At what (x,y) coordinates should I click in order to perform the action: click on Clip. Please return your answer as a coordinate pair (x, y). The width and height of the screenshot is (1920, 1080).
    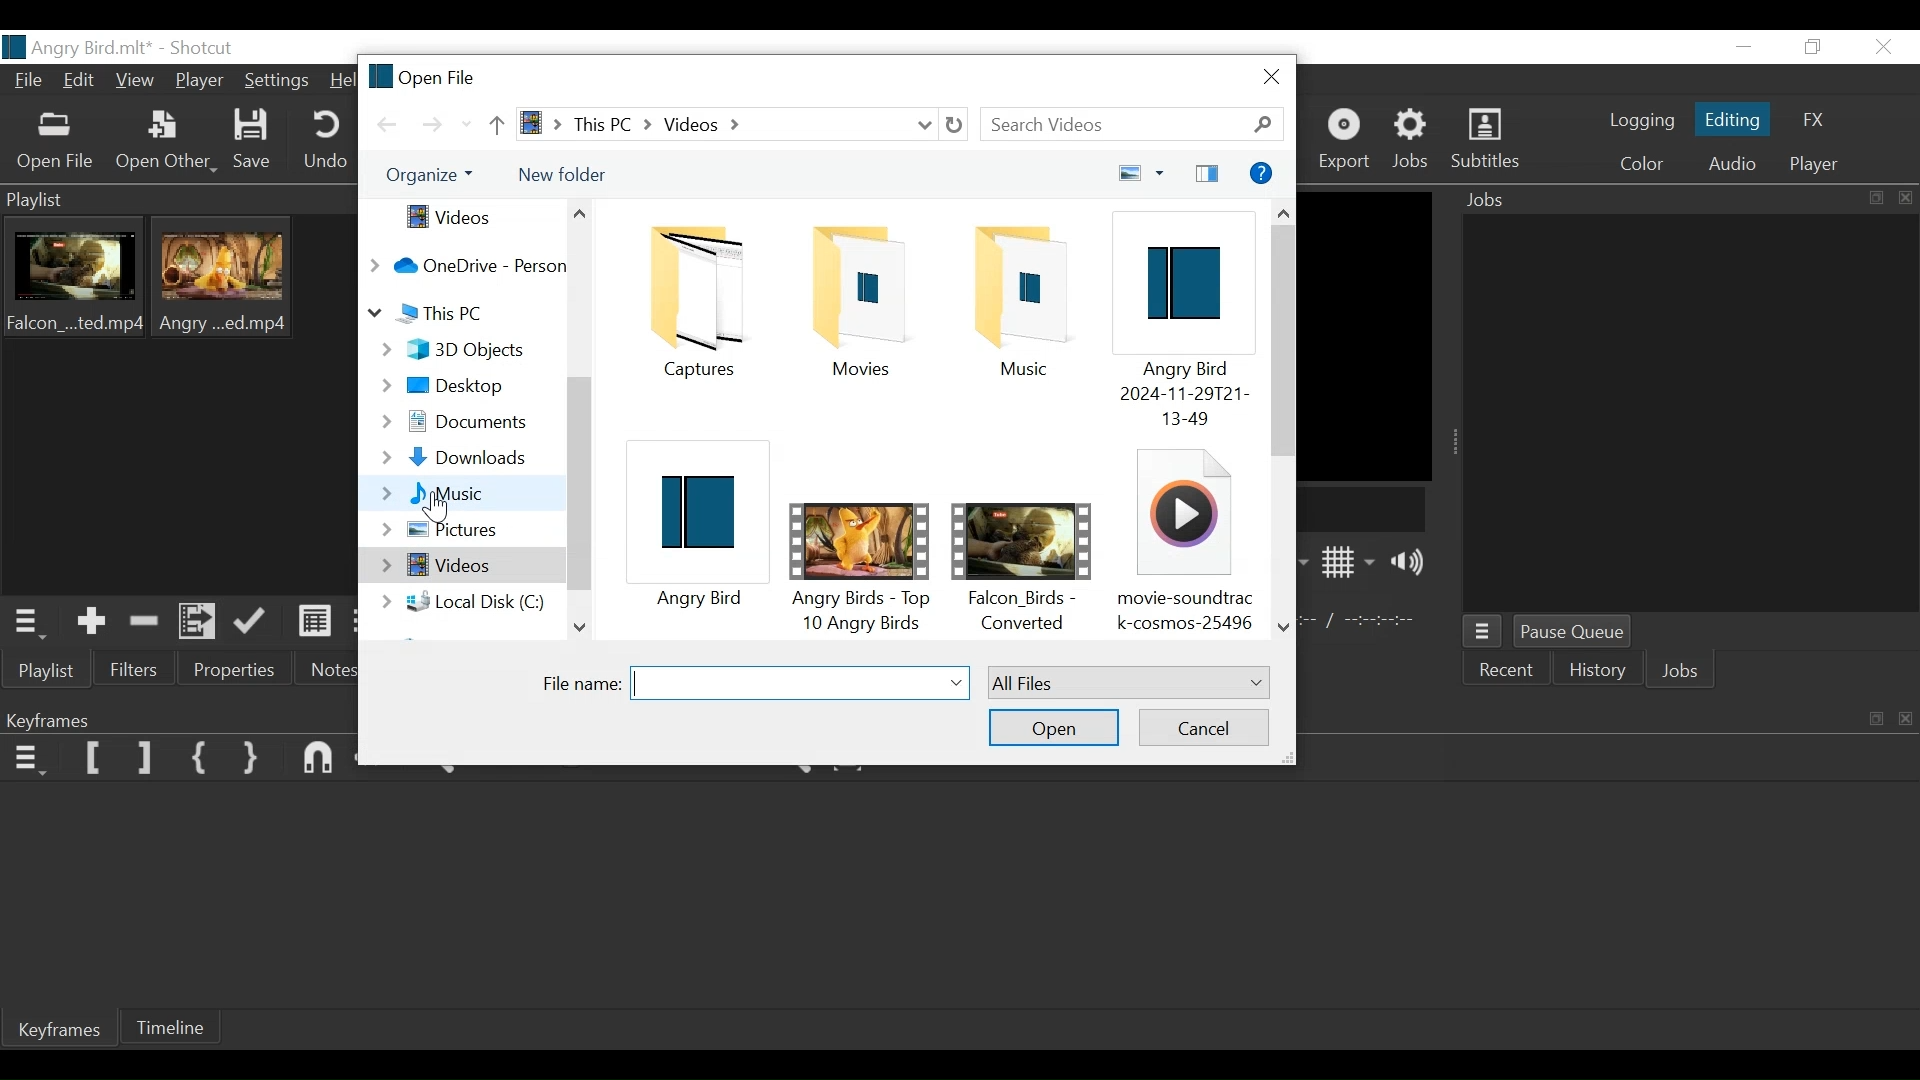
    Looking at the image, I should click on (230, 283).